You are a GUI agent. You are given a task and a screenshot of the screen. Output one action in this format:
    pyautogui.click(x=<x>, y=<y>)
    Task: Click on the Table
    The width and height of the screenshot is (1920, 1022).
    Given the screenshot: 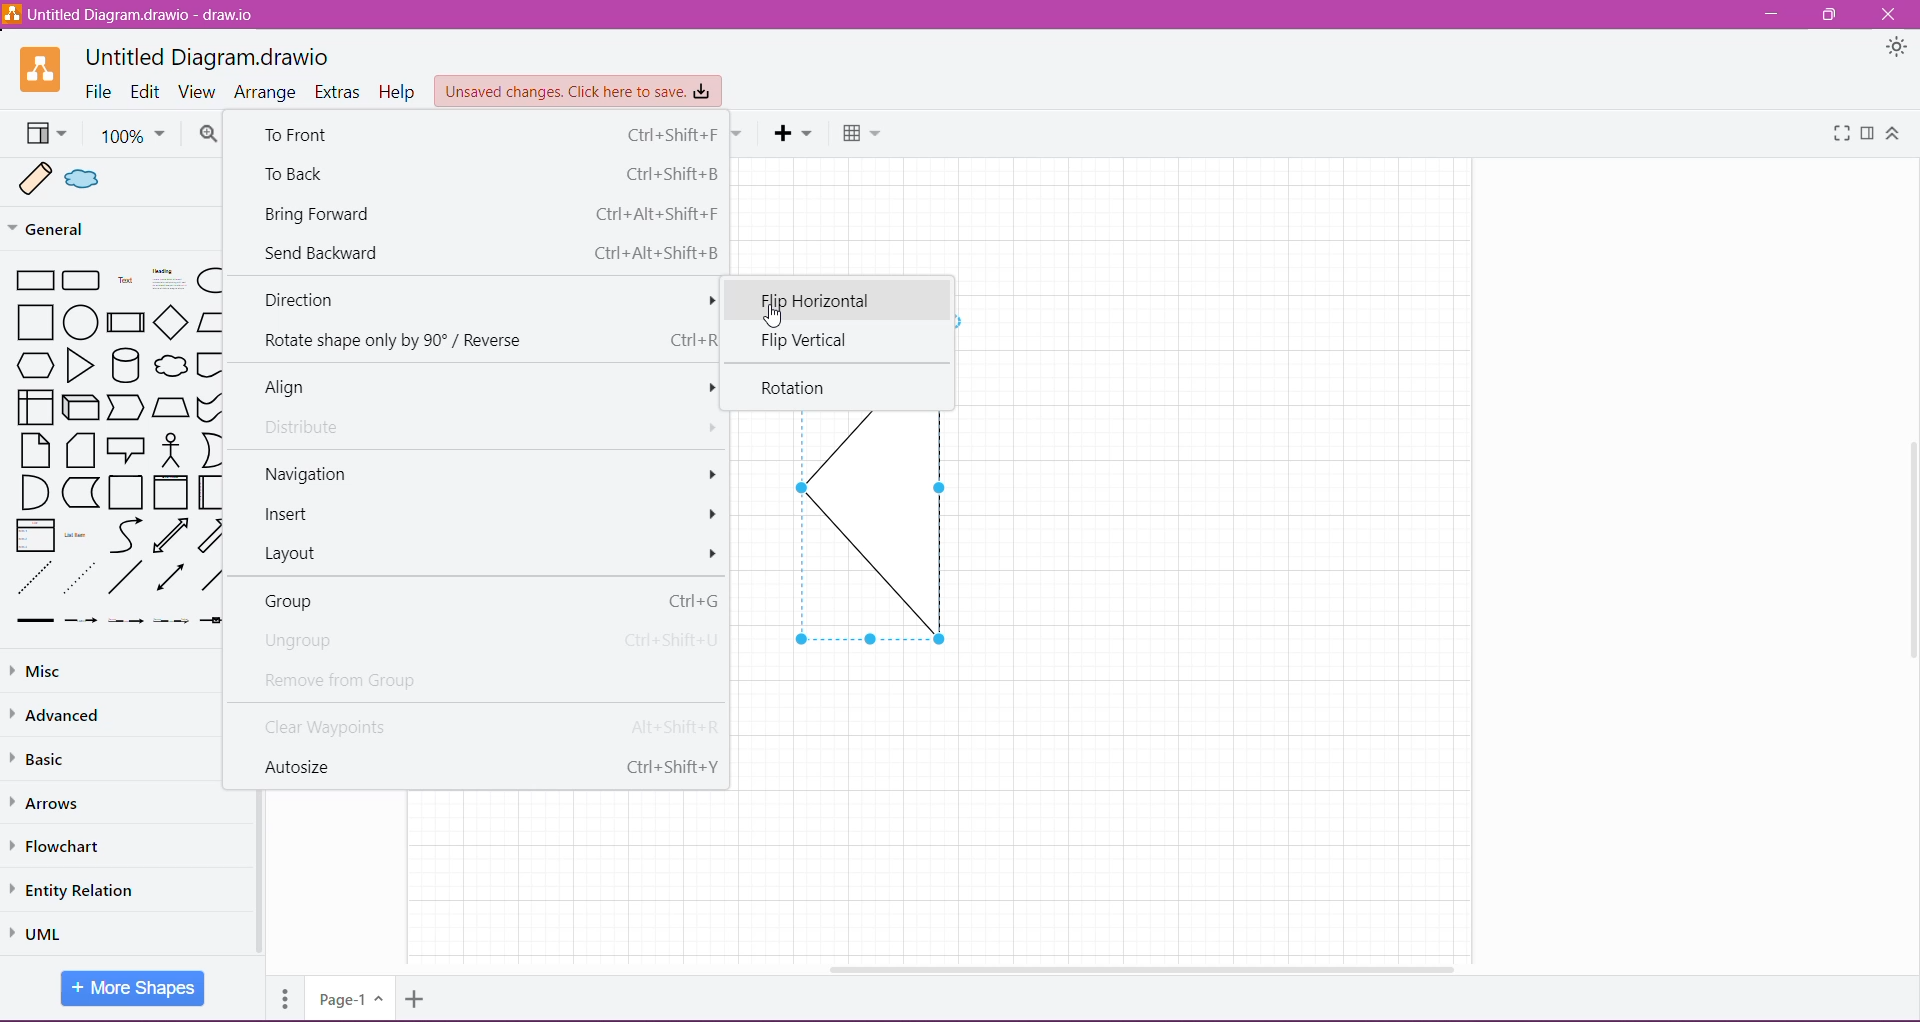 What is the action you would take?
    pyautogui.click(x=862, y=135)
    